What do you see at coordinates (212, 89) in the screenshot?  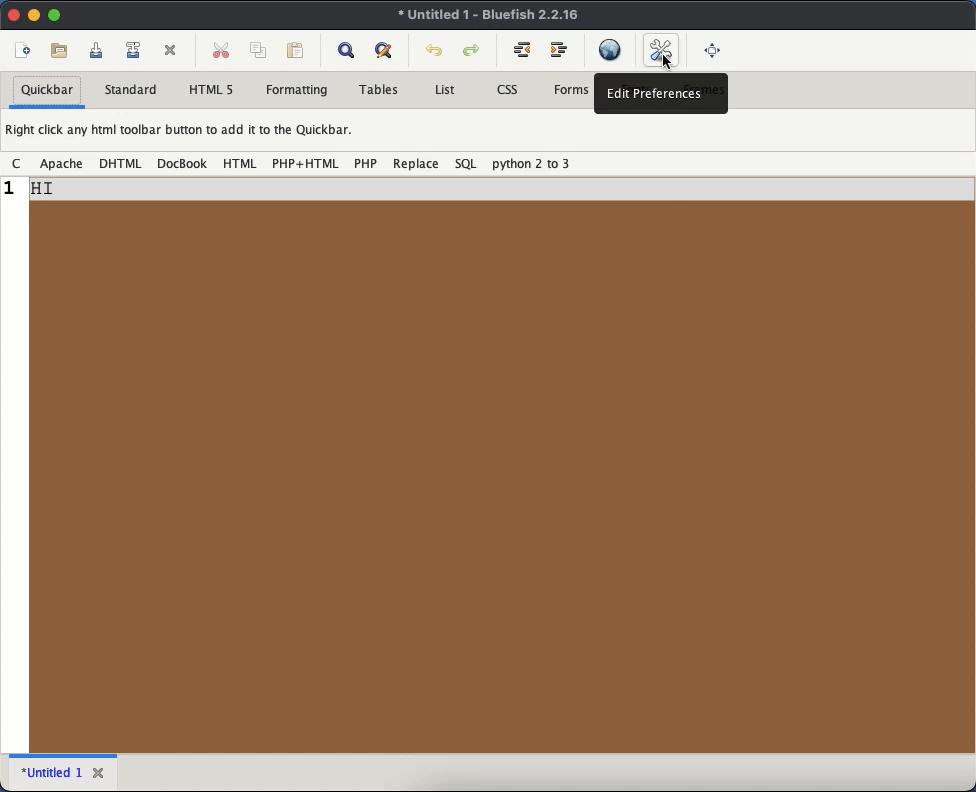 I see `html 5` at bounding box center [212, 89].